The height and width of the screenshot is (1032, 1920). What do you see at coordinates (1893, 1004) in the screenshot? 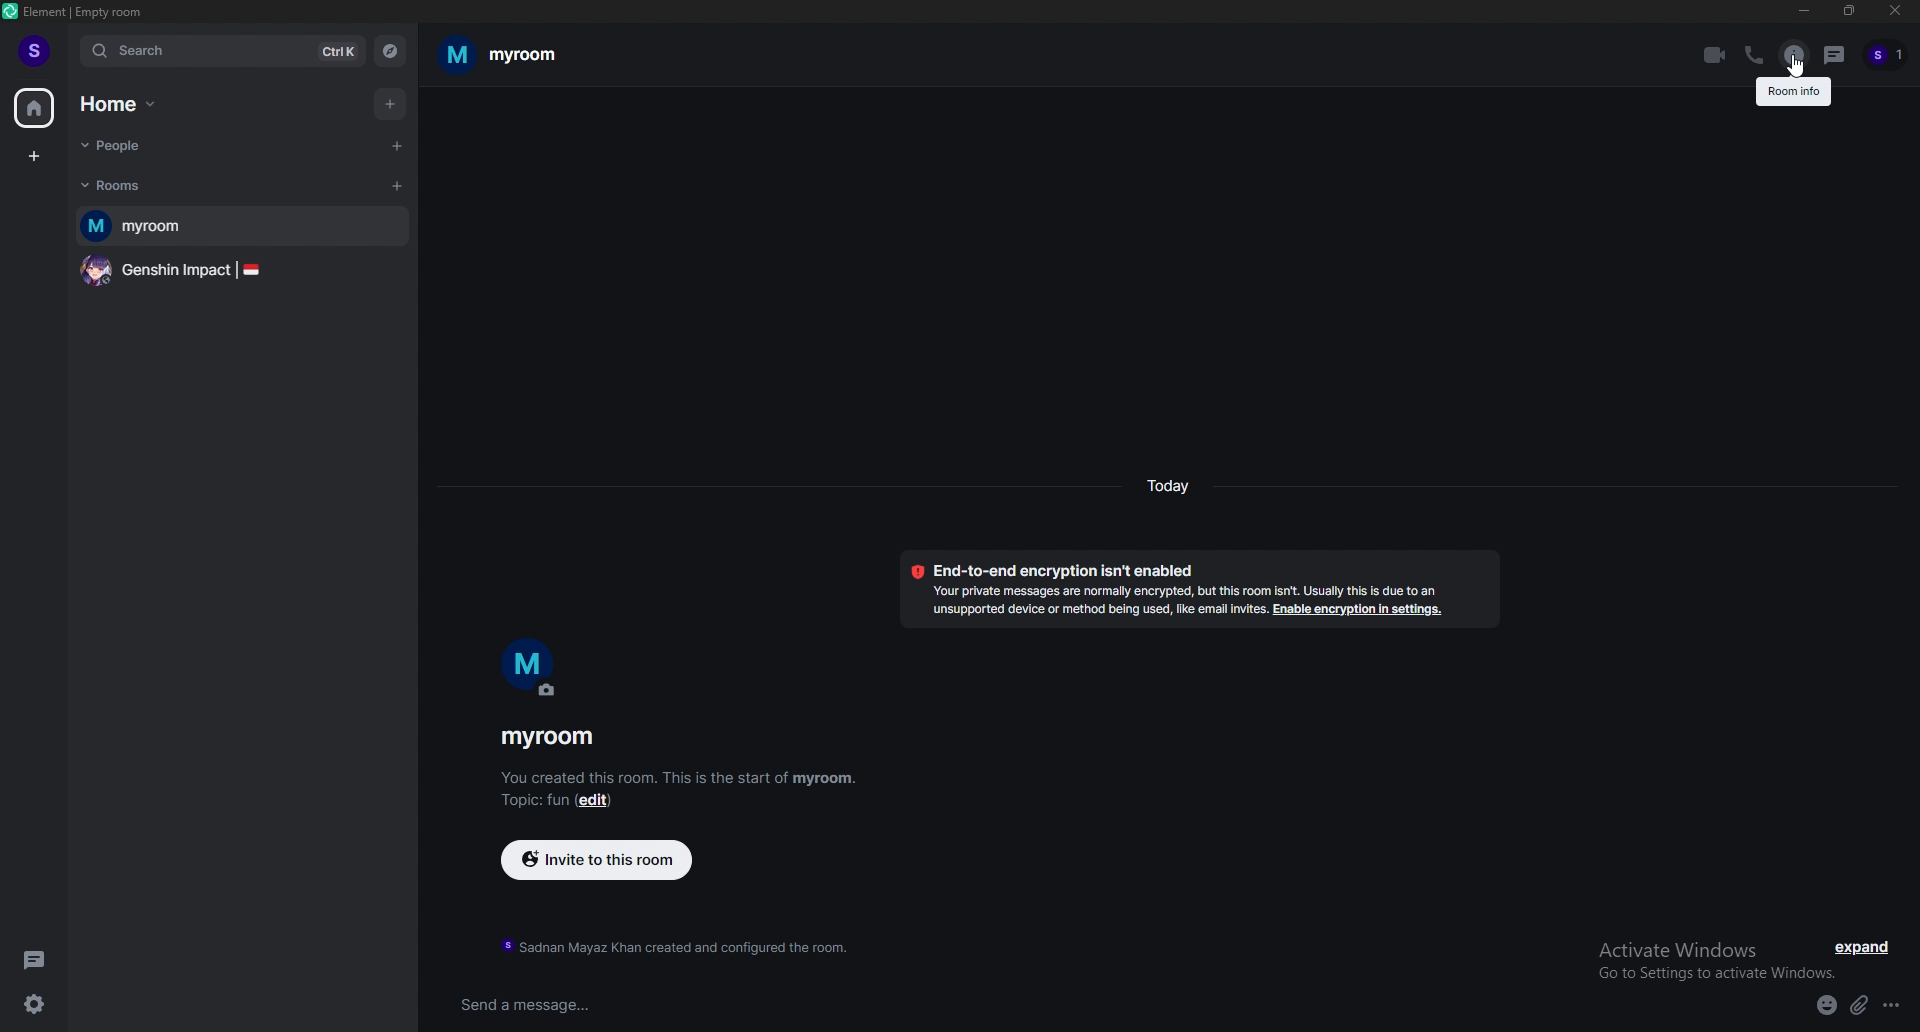
I see `more options` at bounding box center [1893, 1004].